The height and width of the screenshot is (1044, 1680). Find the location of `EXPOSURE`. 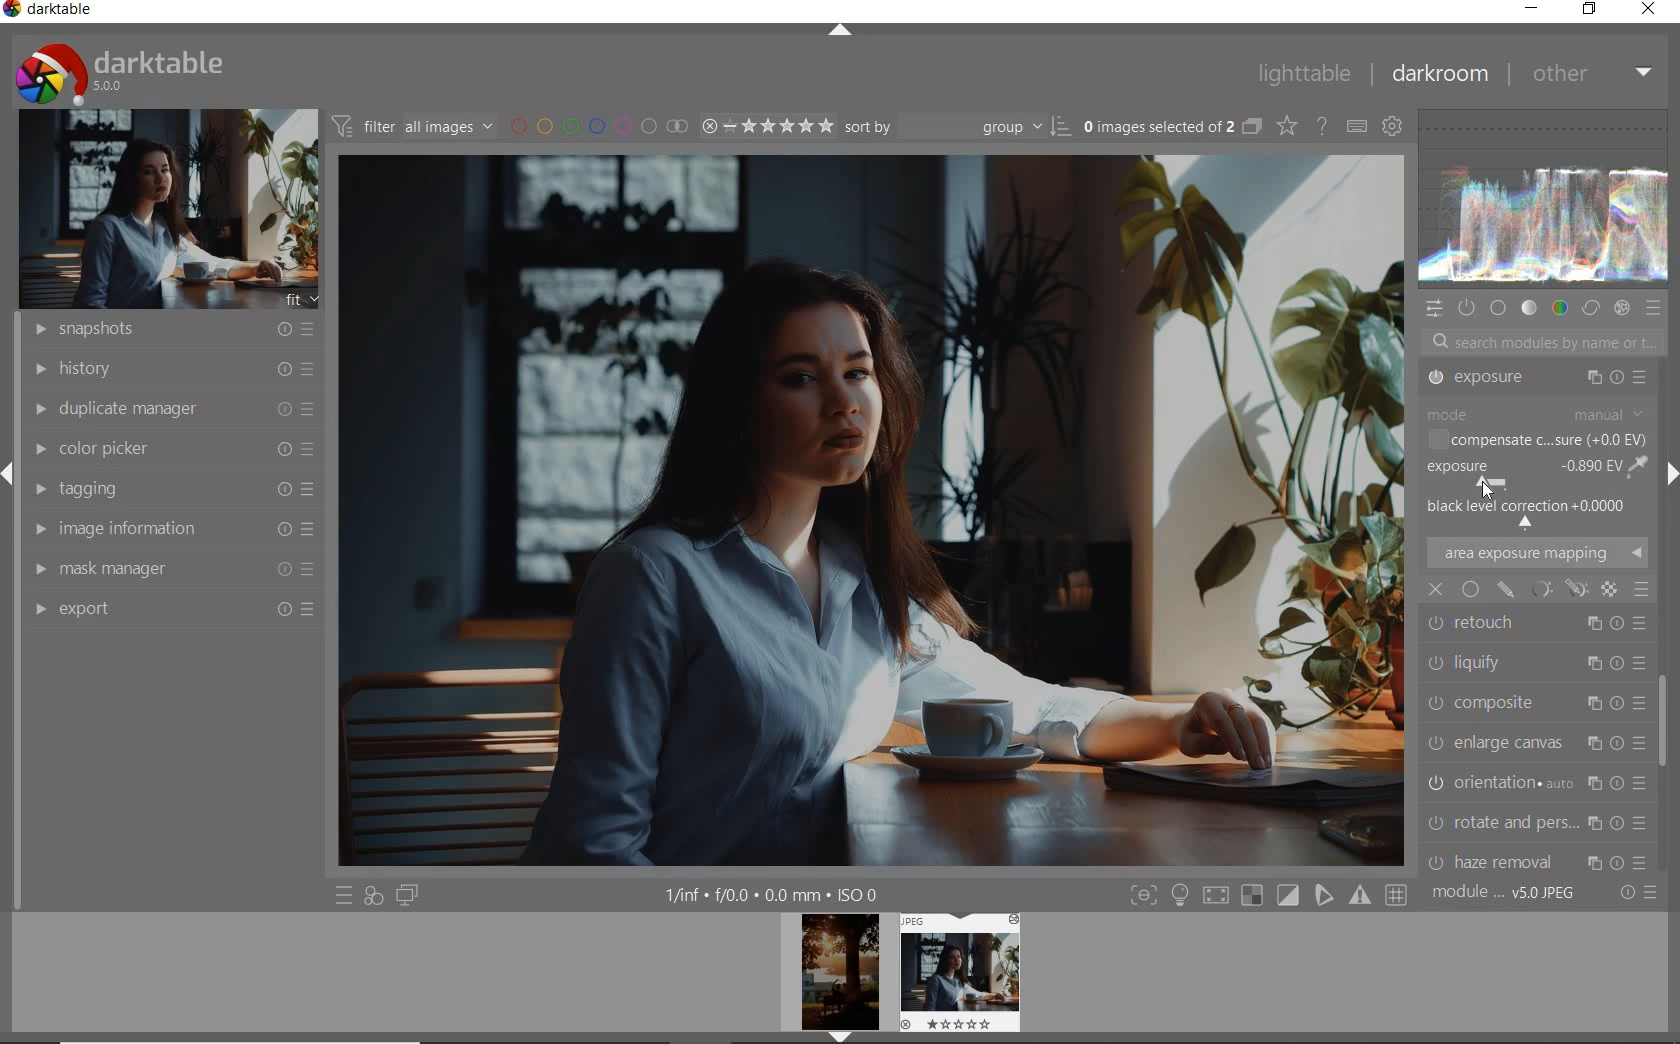

EXPOSURE is located at coordinates (1534, 463).